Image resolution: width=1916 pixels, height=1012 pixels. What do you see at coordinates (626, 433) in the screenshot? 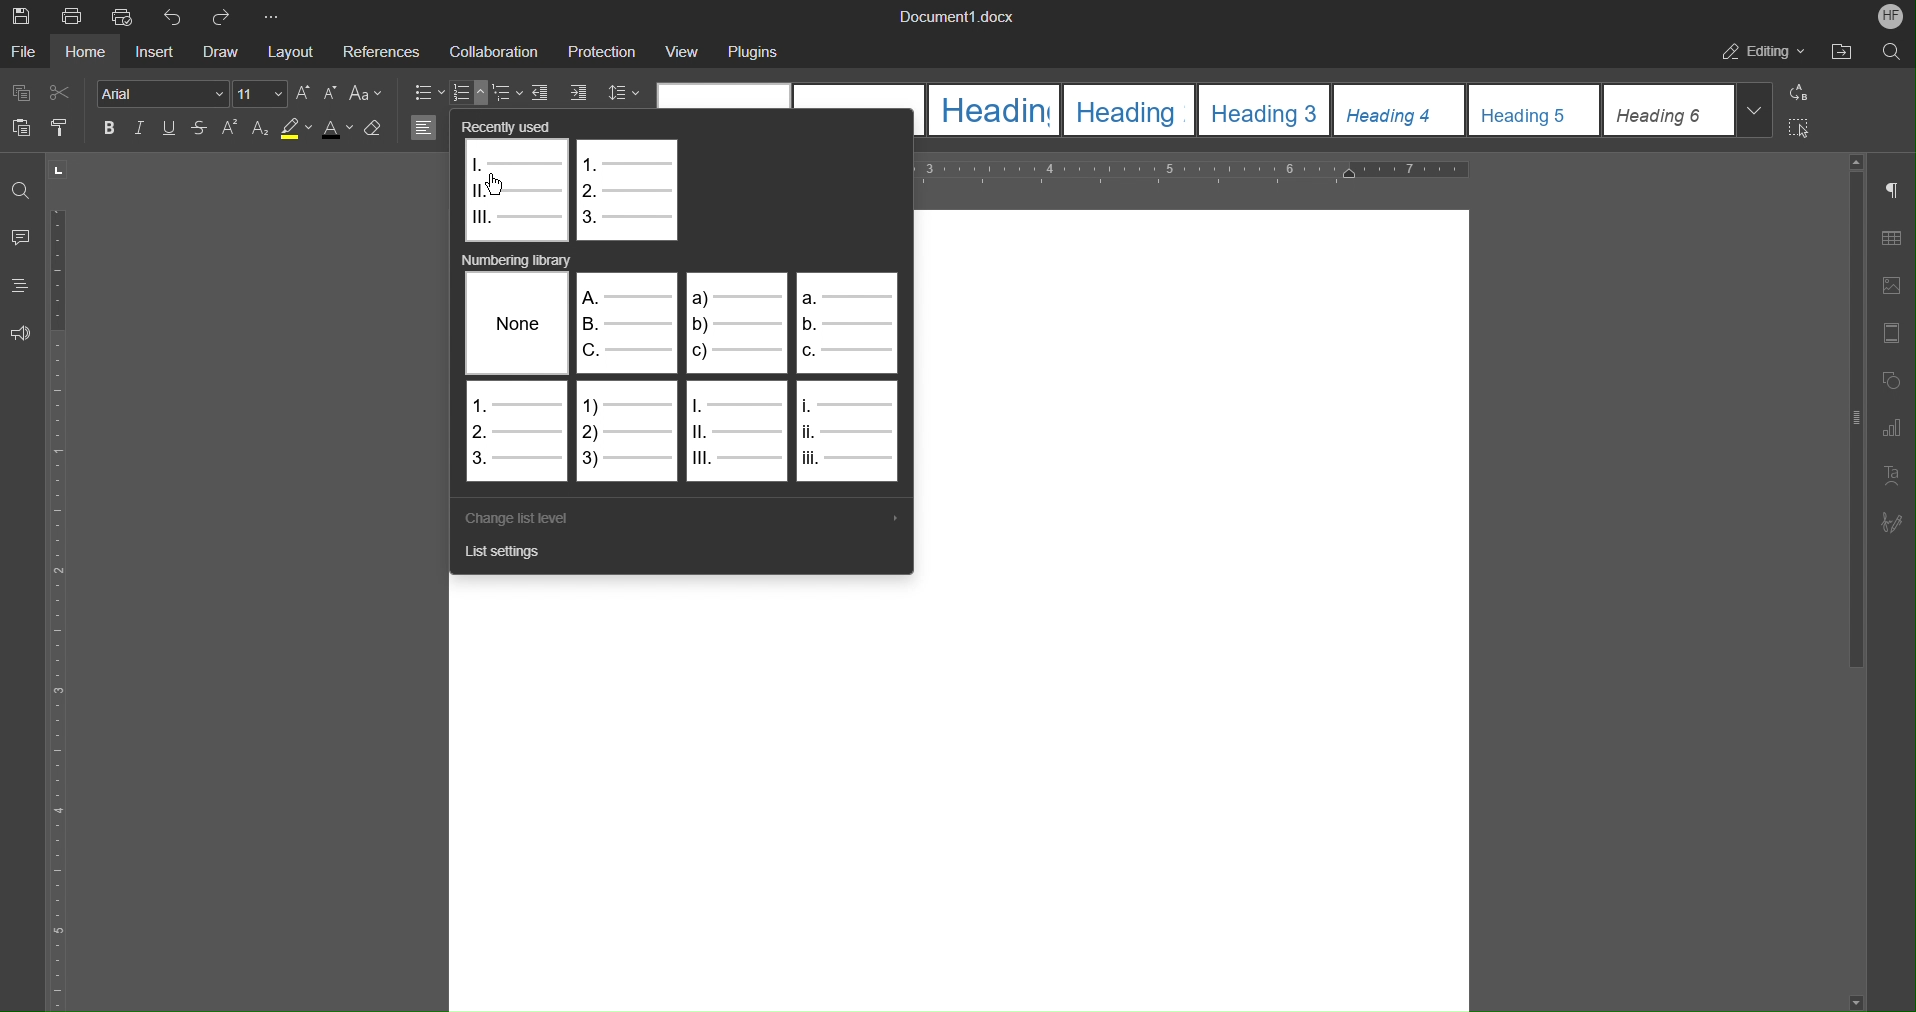
I see `Numbered List 2` at bounding box center [626, 433].